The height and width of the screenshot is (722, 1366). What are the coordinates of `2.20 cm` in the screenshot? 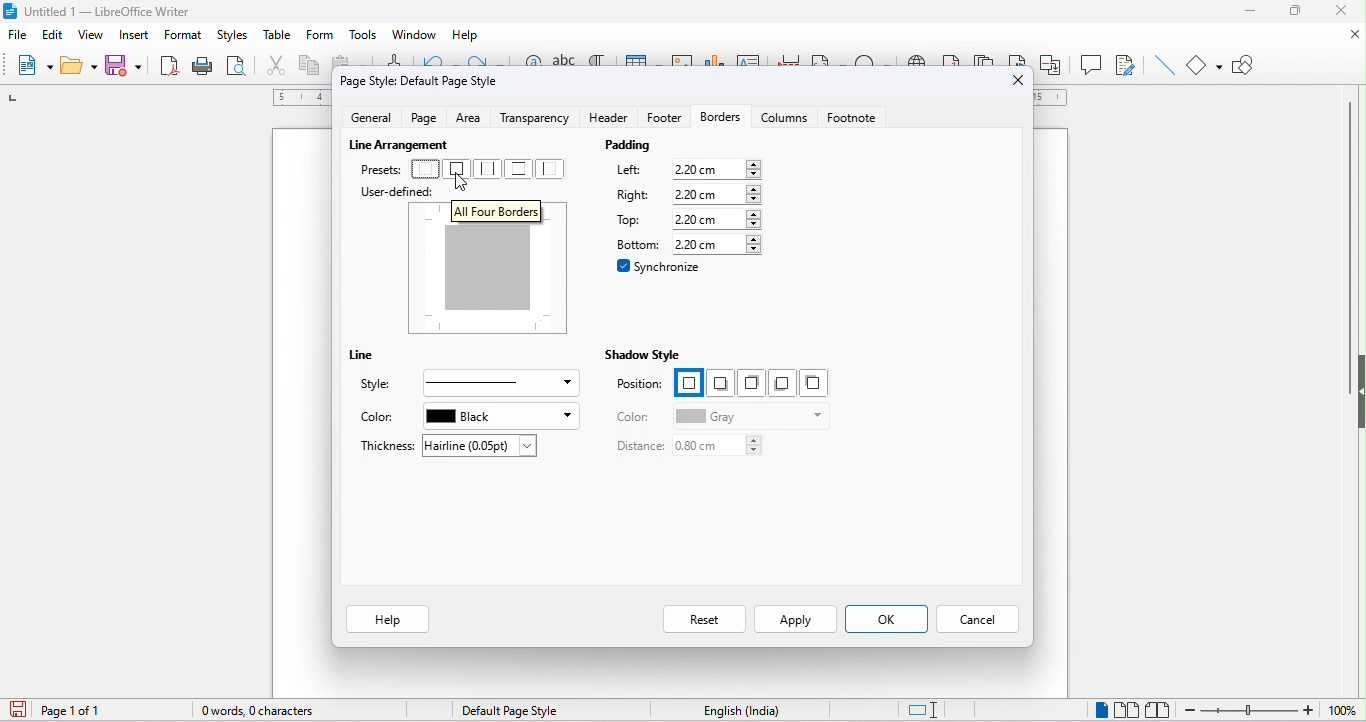 It's located at (716, 170).